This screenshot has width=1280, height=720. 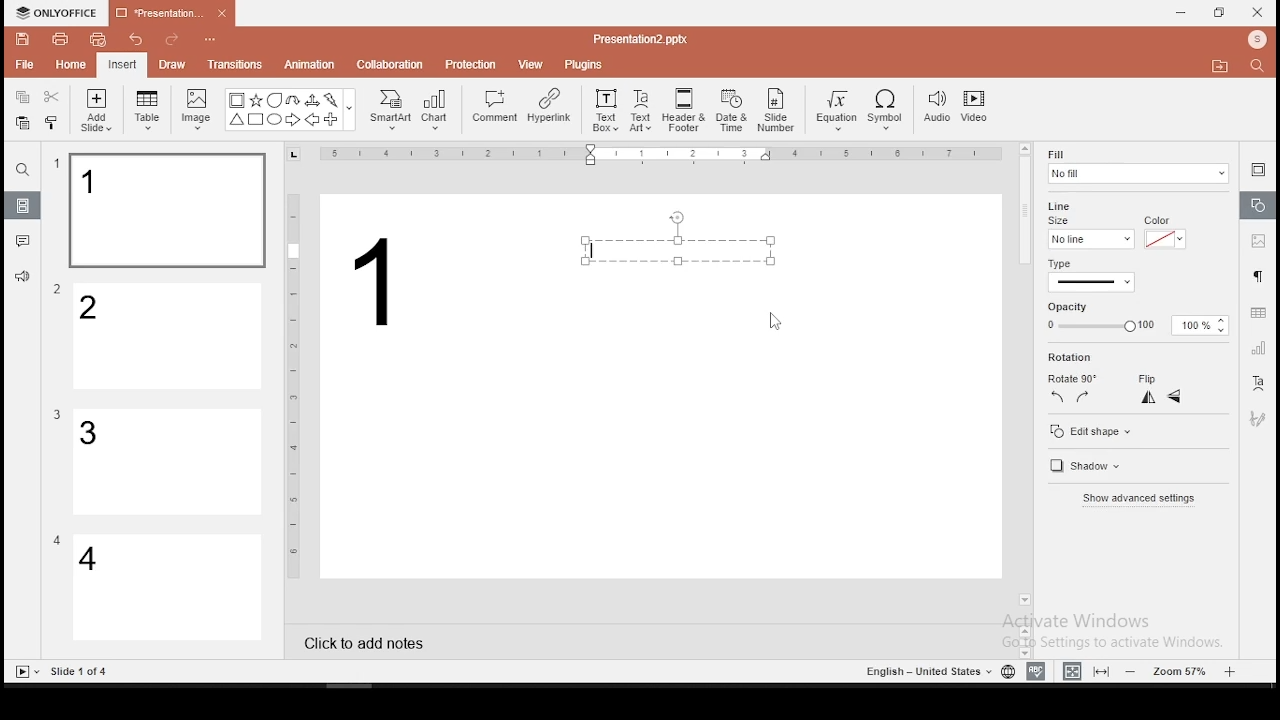 What do you see at coordinates (236, 120) in the screenshot?
I see `Trianlge` at bounding box center [236, 120].